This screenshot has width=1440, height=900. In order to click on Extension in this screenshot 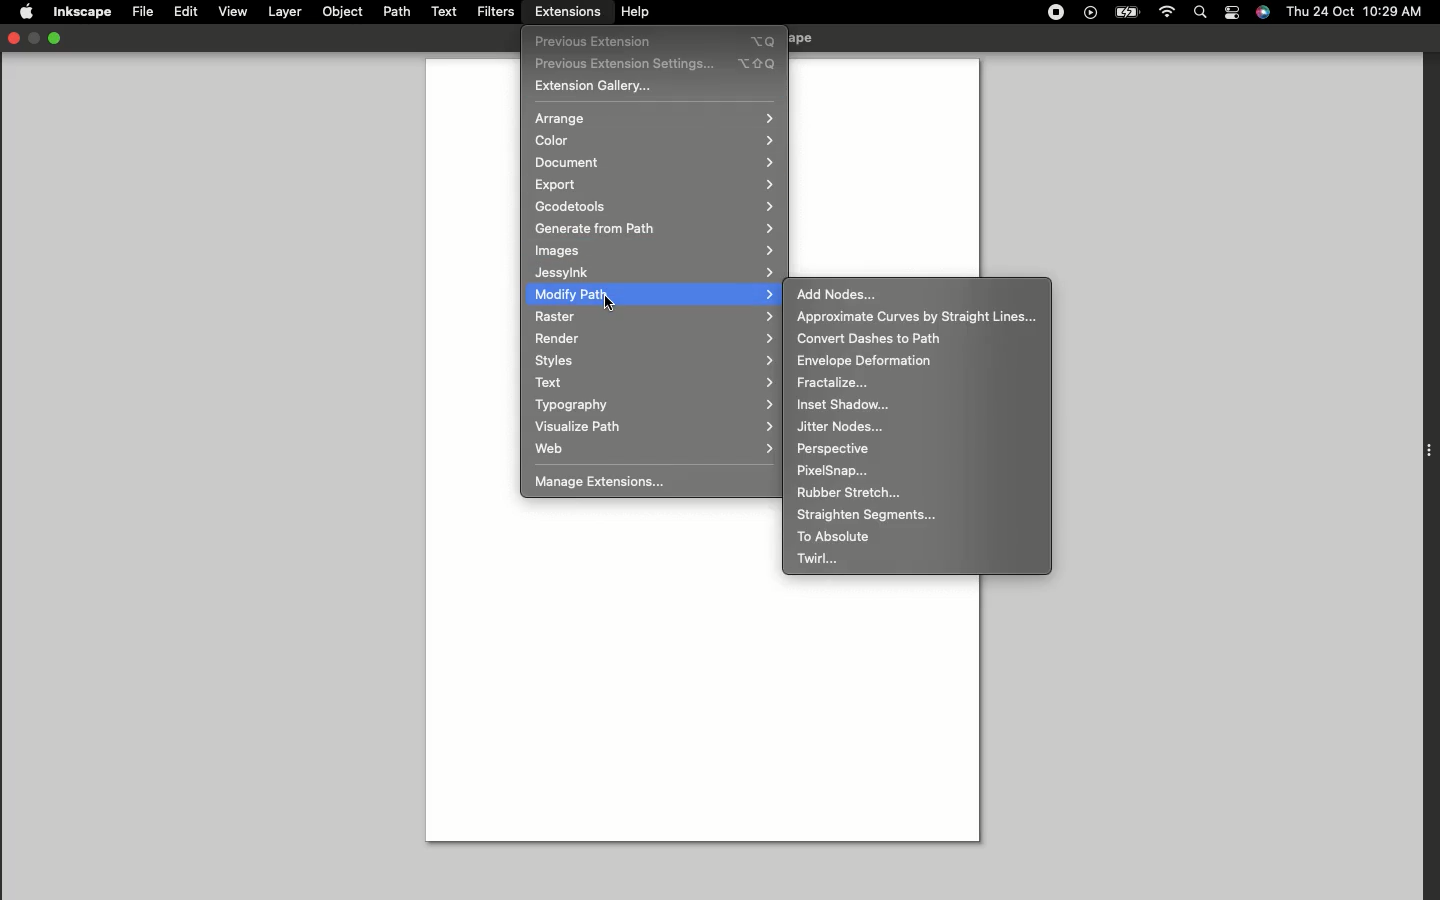, I will do `click(1430, 443)`.